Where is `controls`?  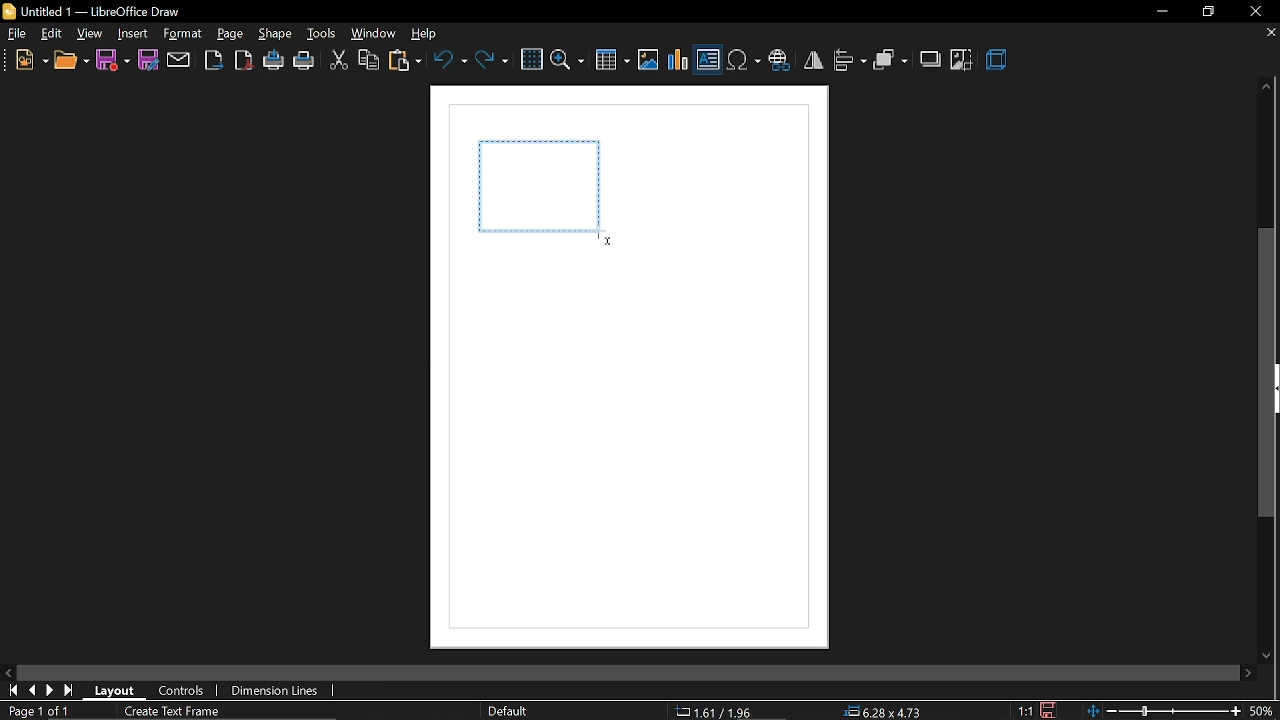 controls is located at coordinates (182, 692).